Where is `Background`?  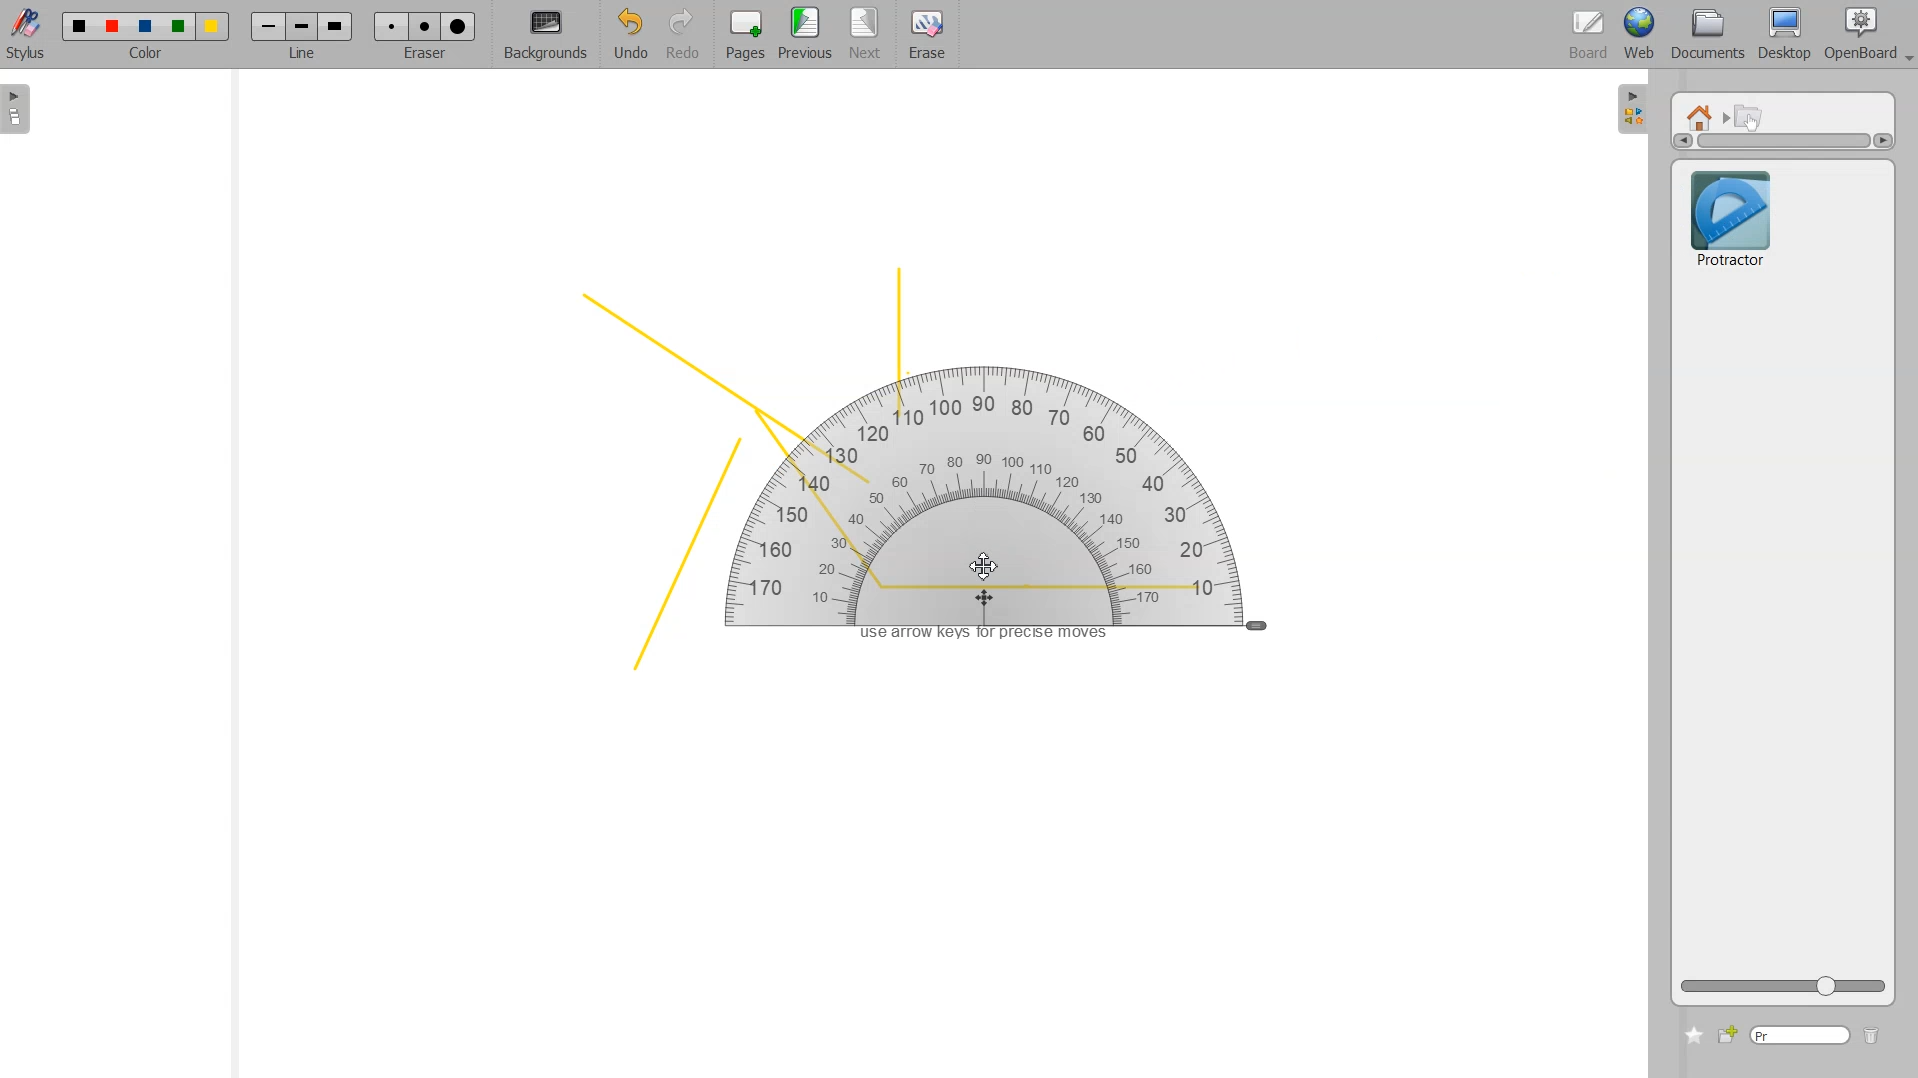
Background is located at coordinates (546, 36).